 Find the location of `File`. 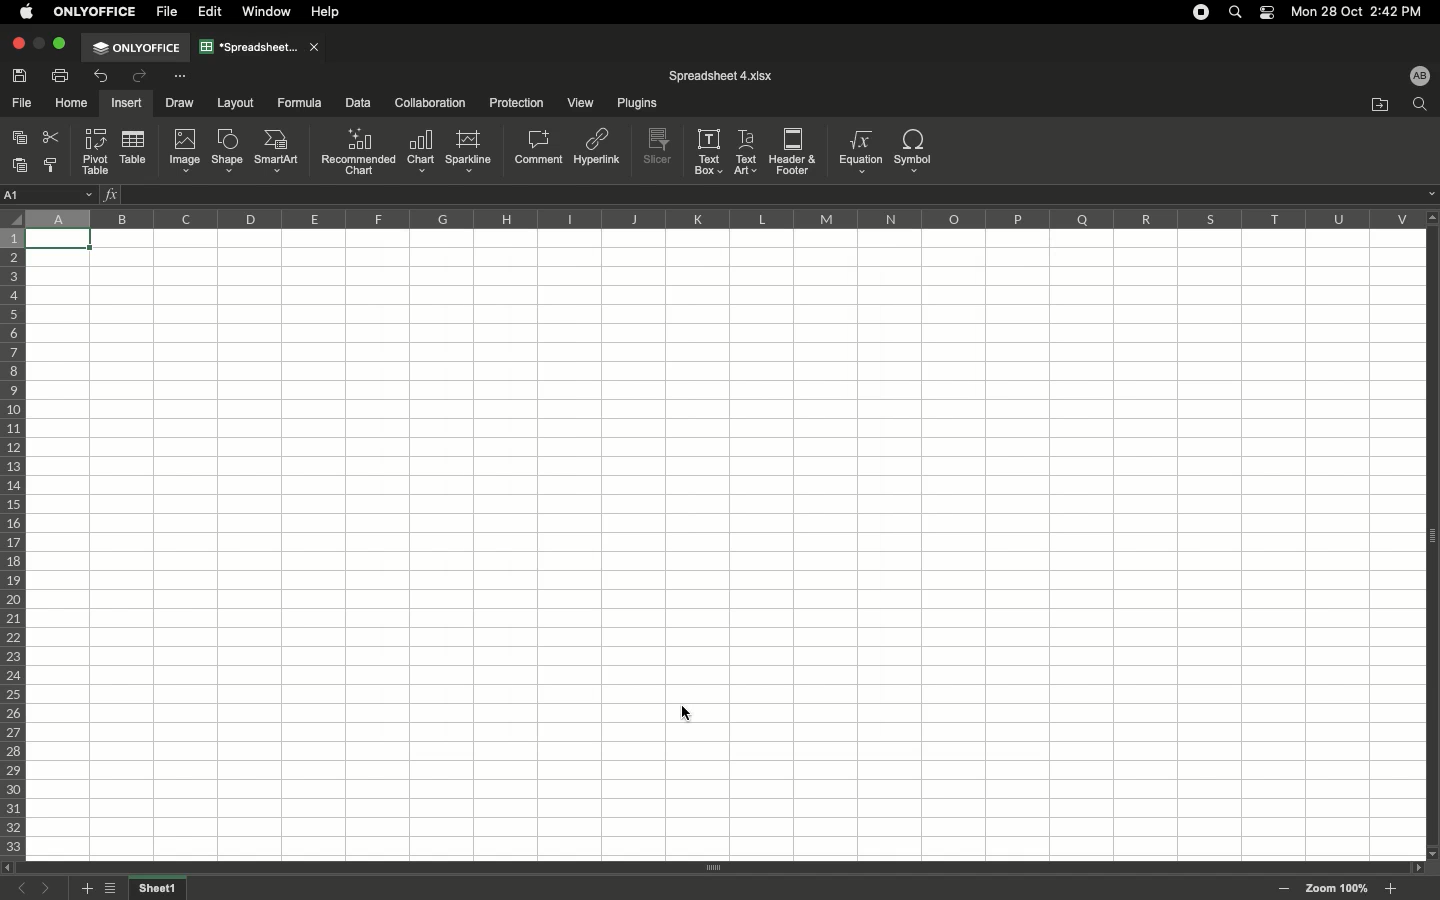

File is located at coordinates (169, 12).